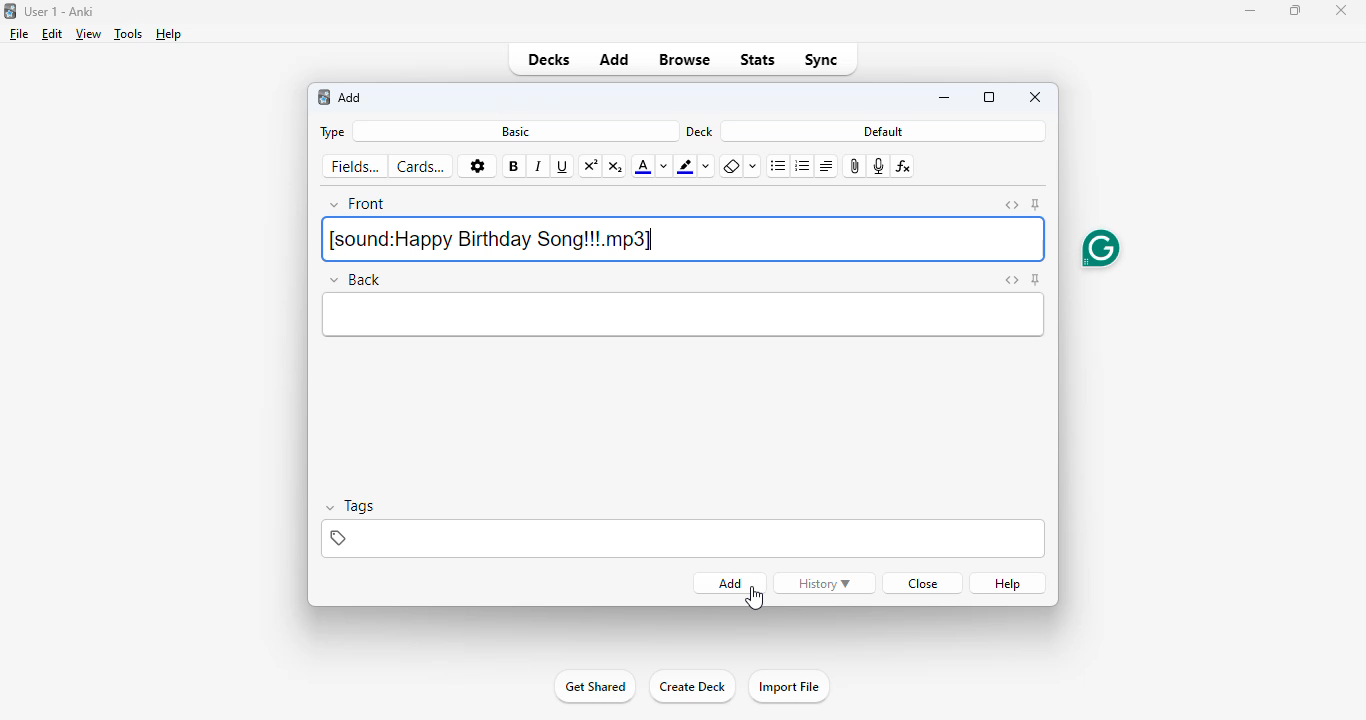  I want to click on attach pictures/audio/video, so click(853, 167).